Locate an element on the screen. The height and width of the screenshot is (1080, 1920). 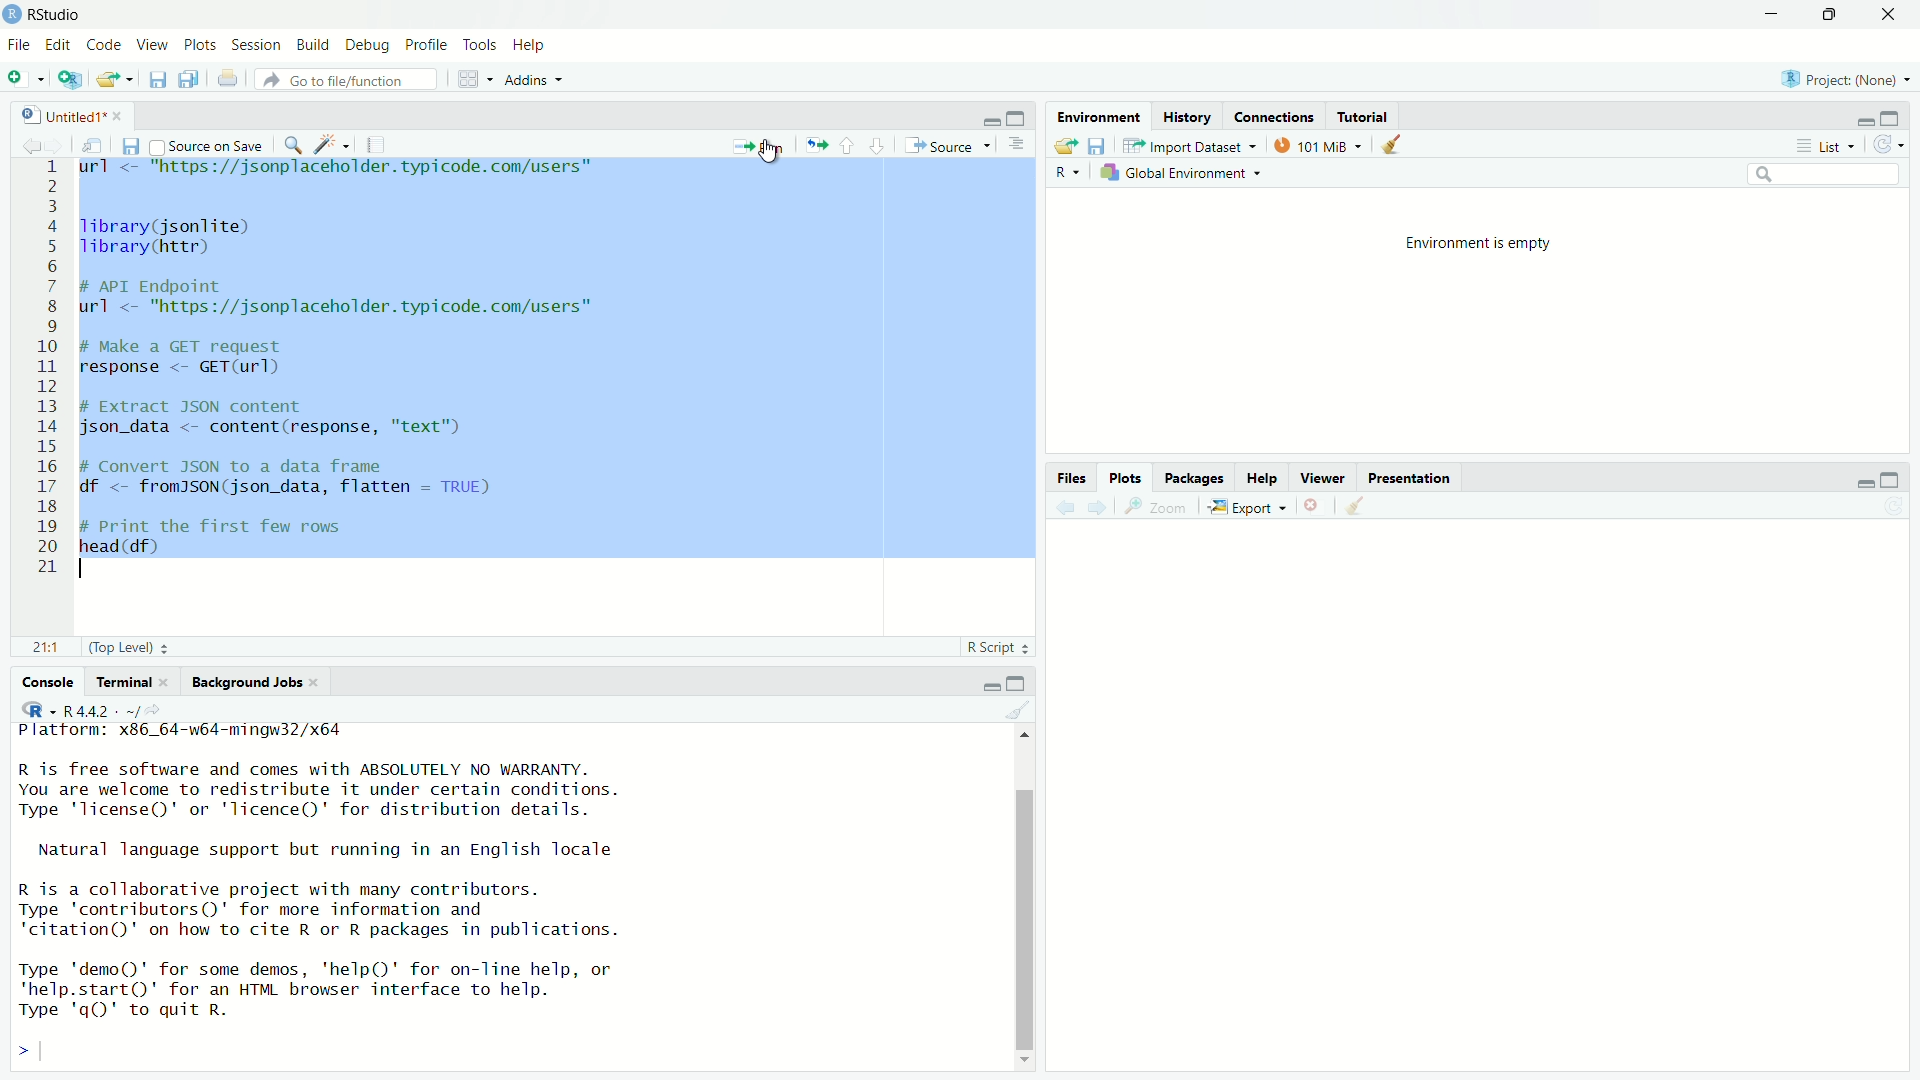
Rows is located at coordinates (46, 367).